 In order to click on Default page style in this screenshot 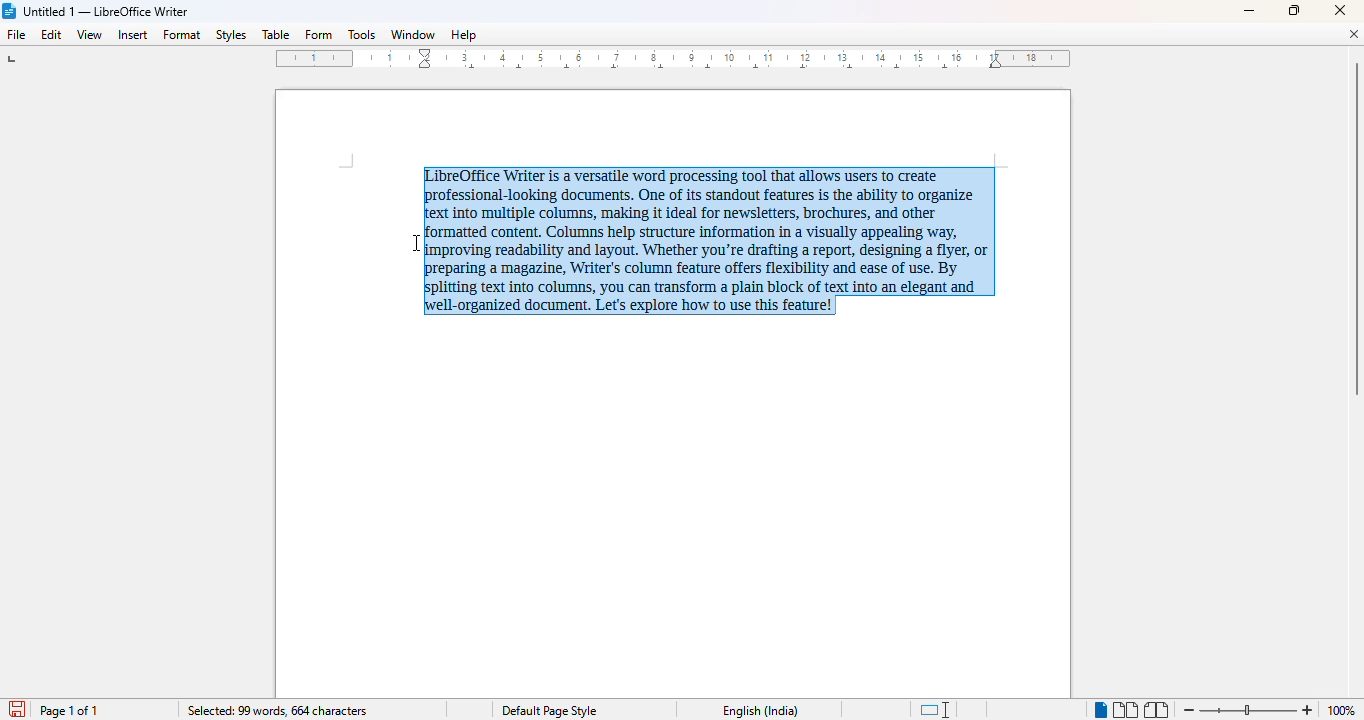, I will do `click(553, 710)`.